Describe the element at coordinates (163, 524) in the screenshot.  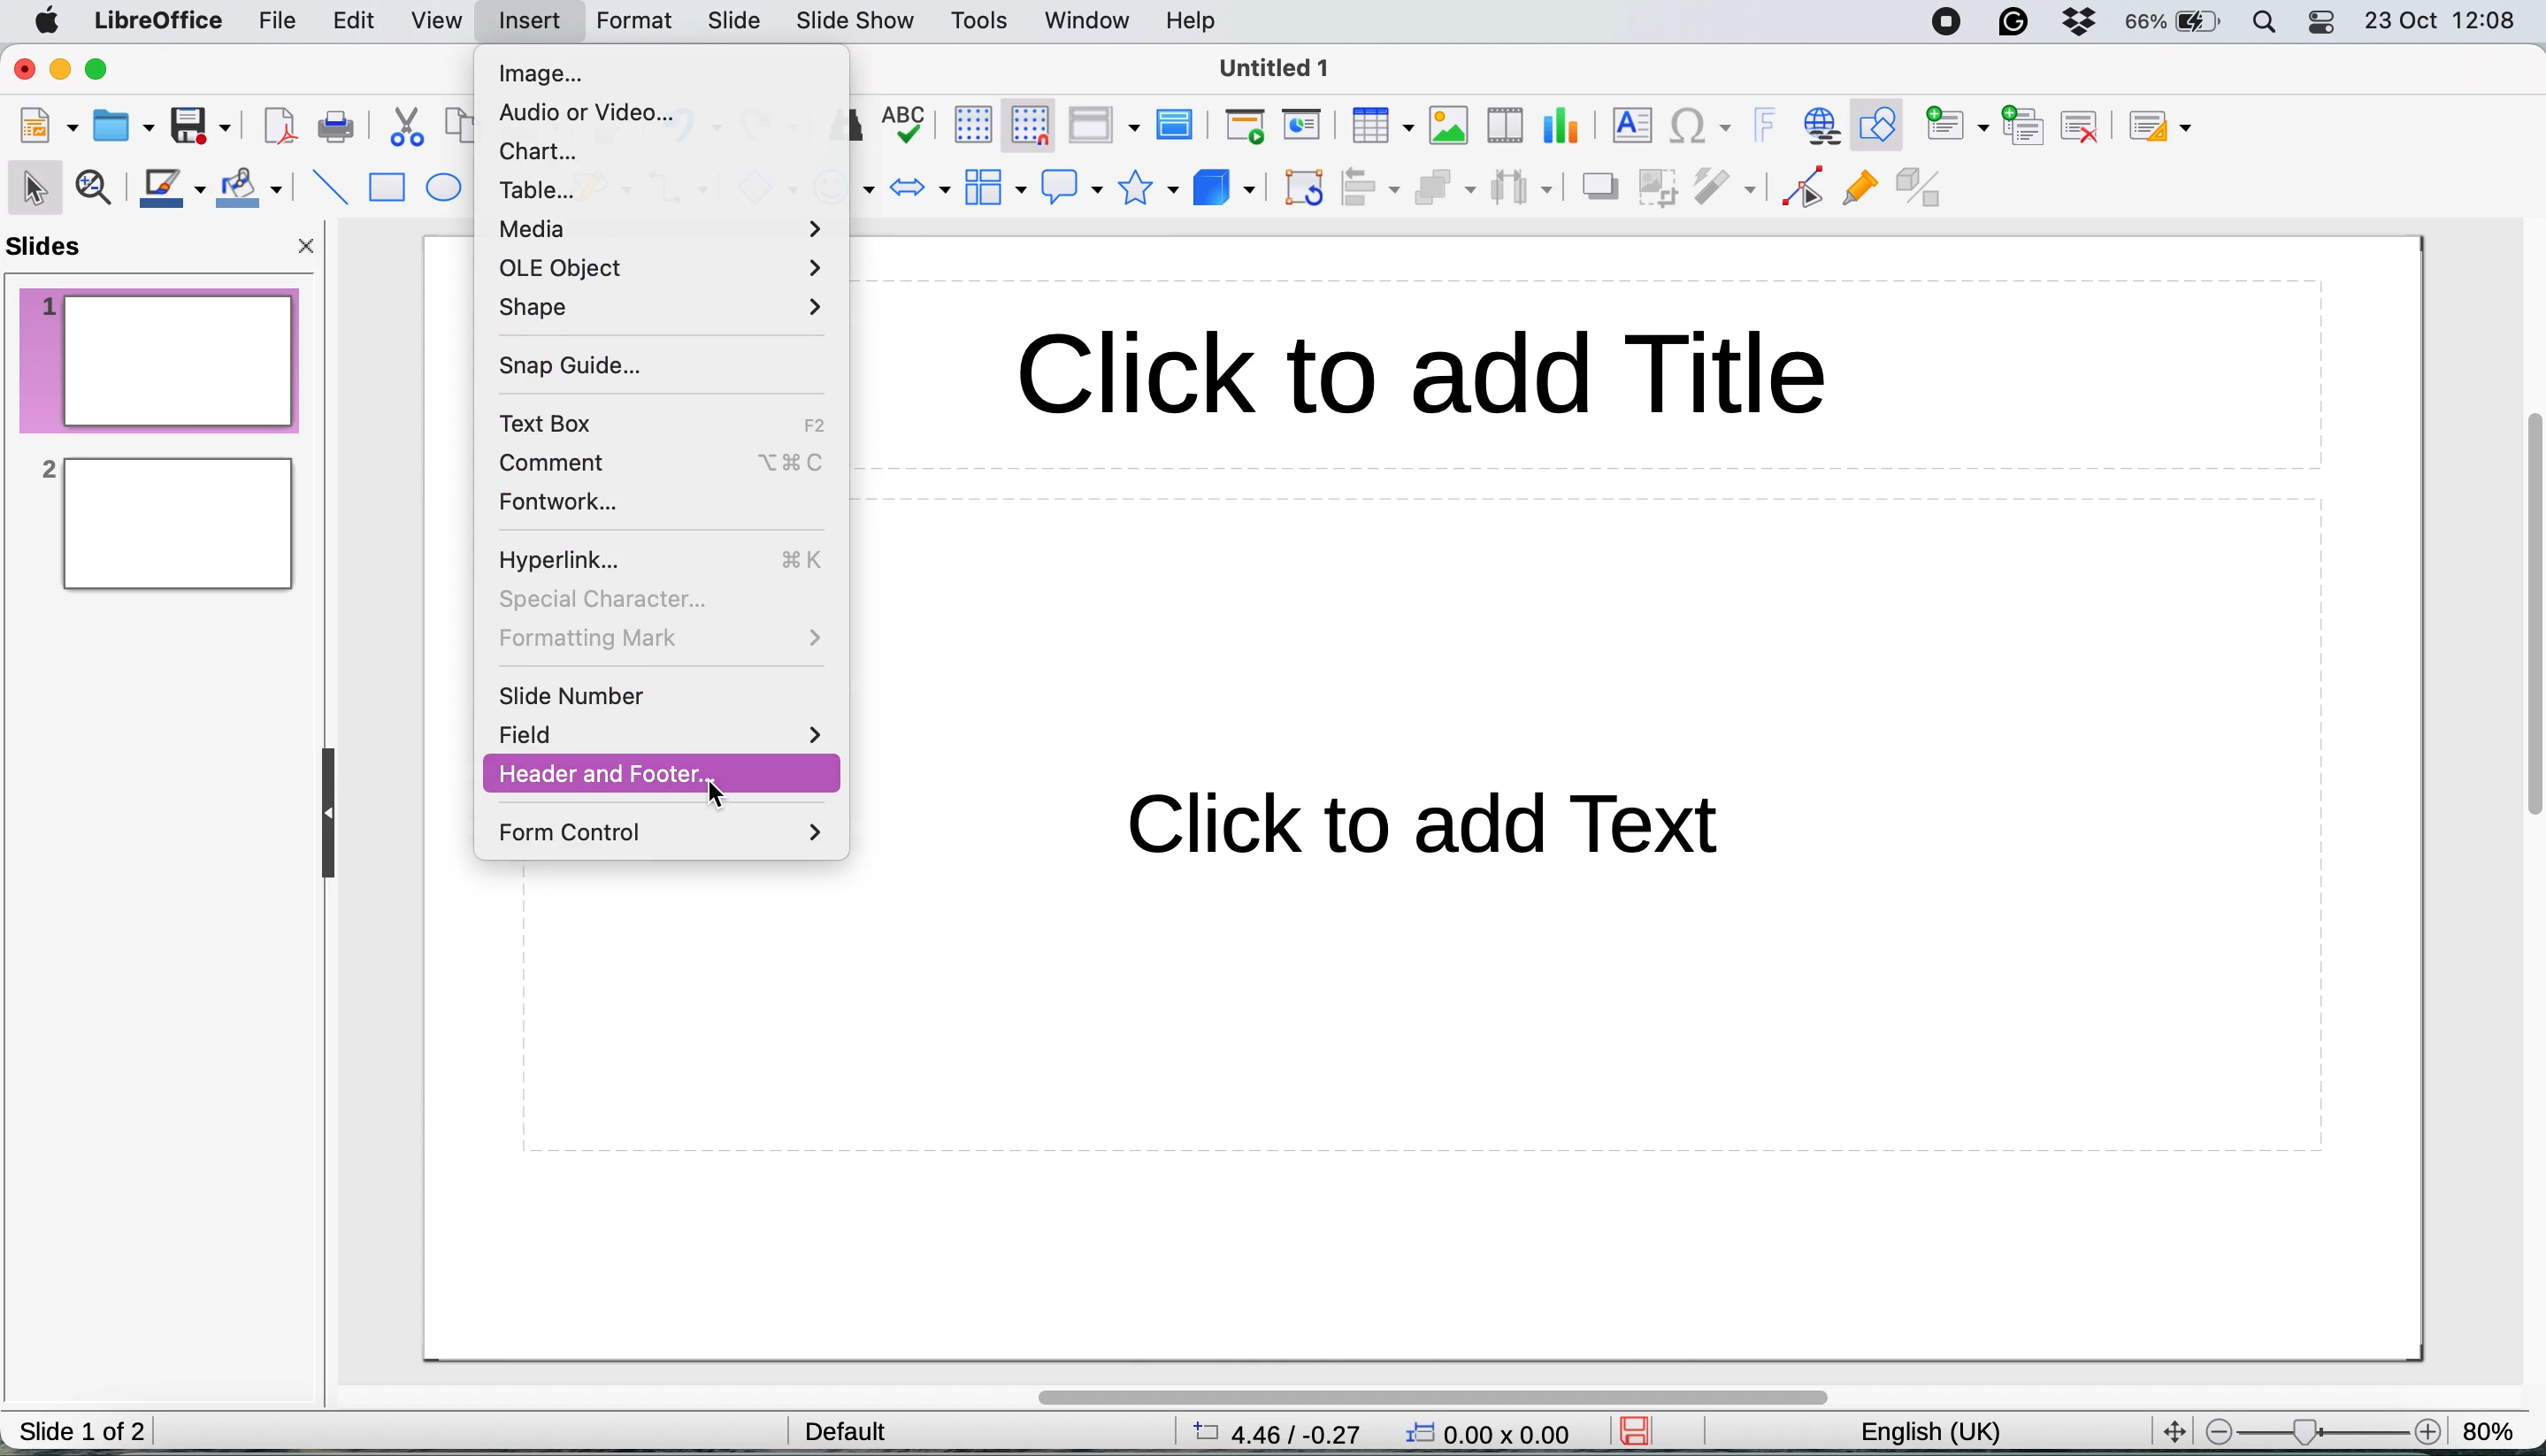
I see `slide 2` at that location.